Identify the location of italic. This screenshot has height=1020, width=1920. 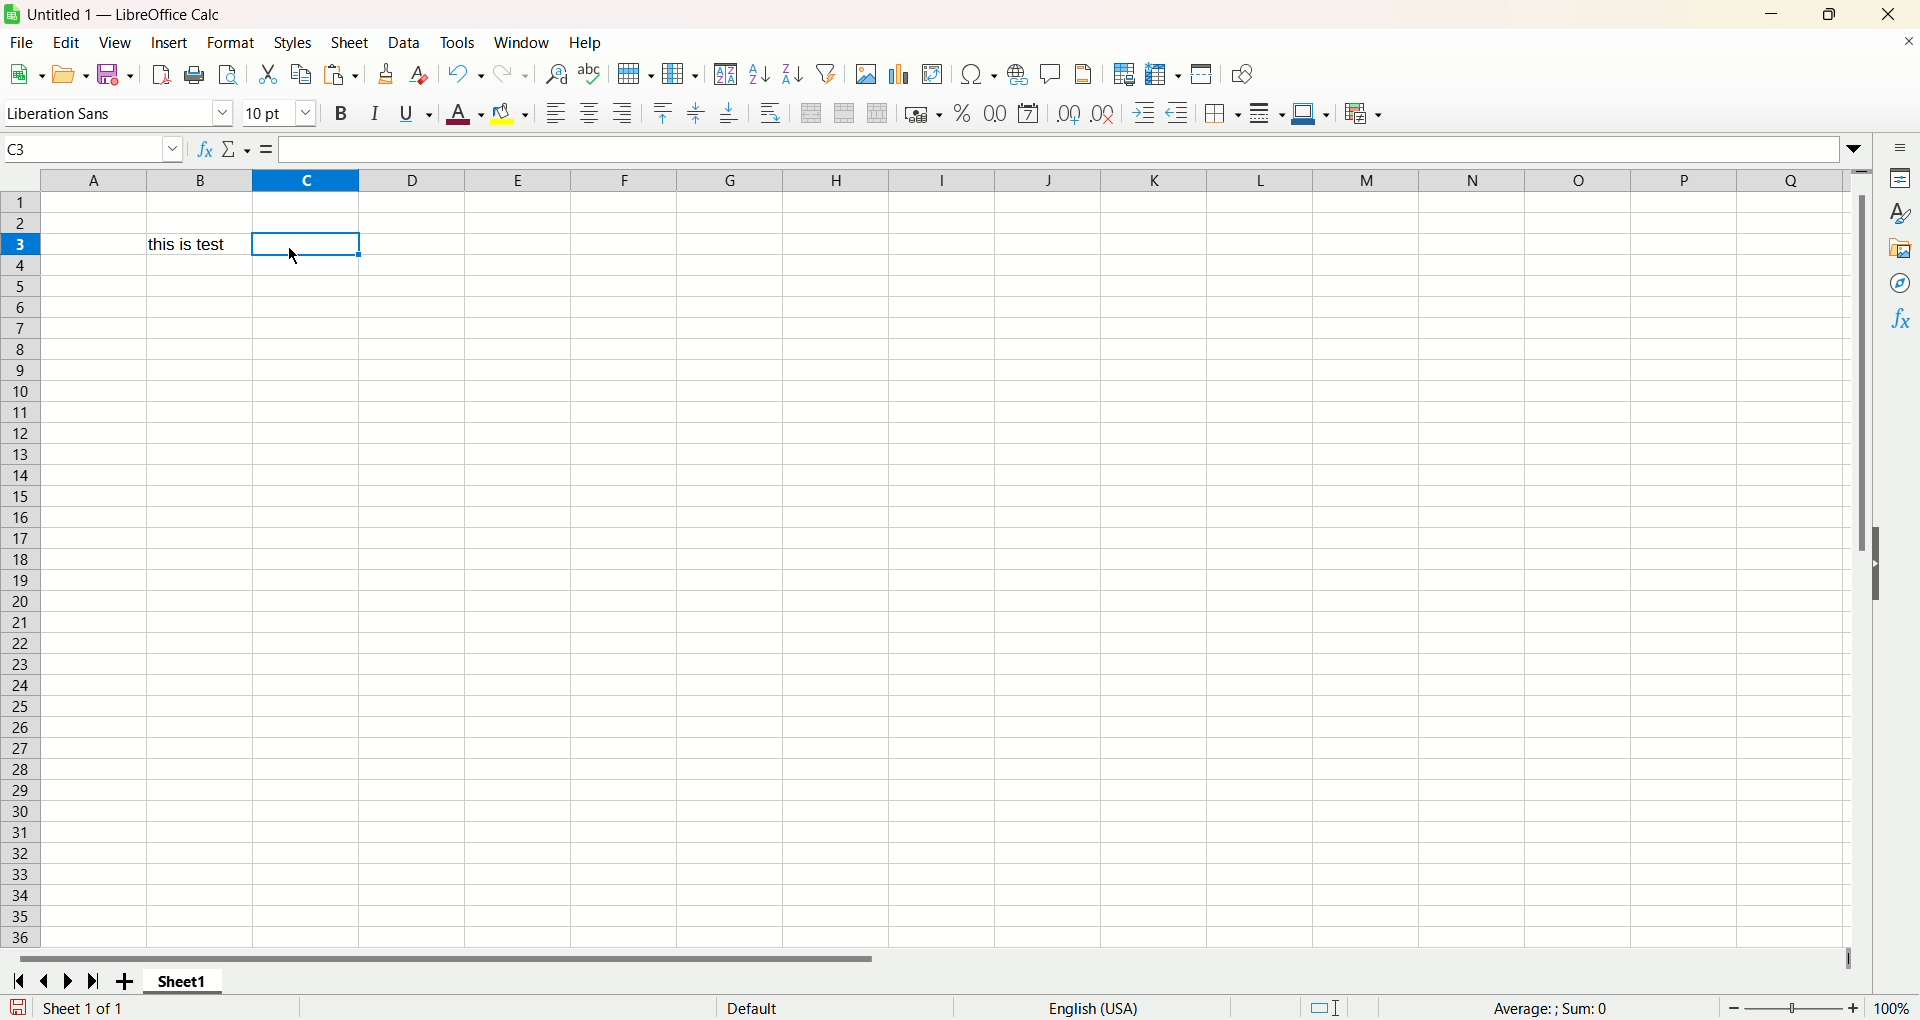
(377, 112).